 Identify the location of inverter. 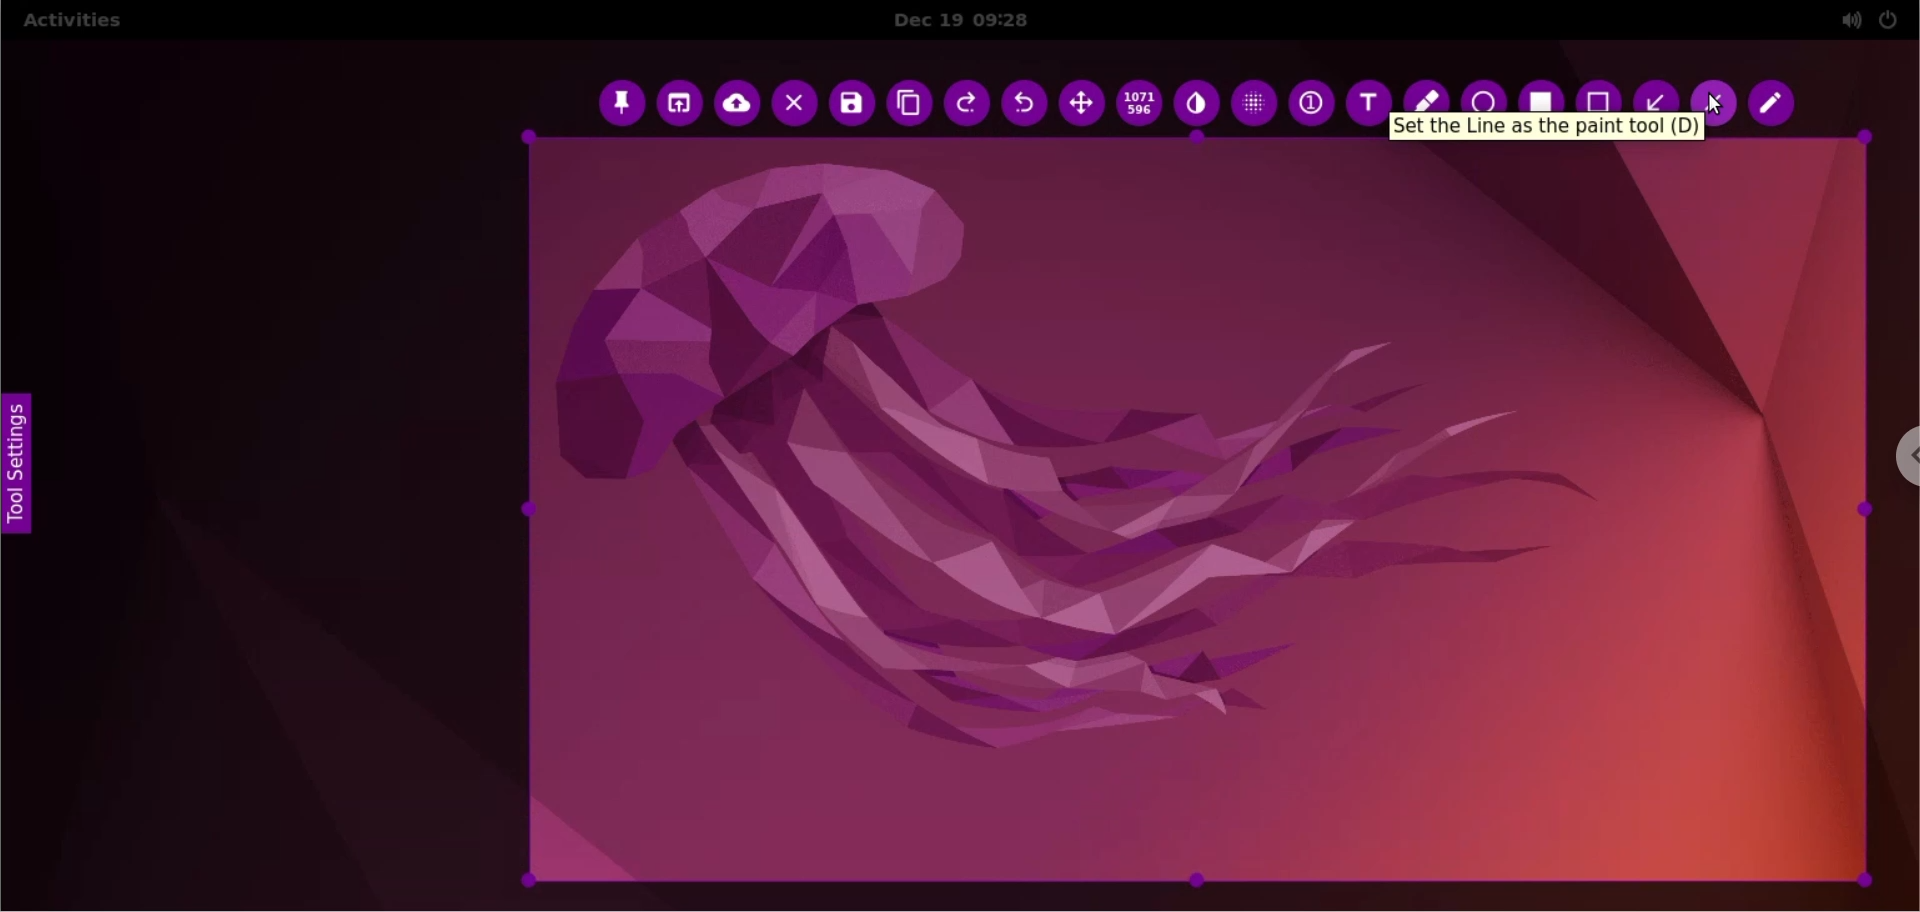
(1195, 104).